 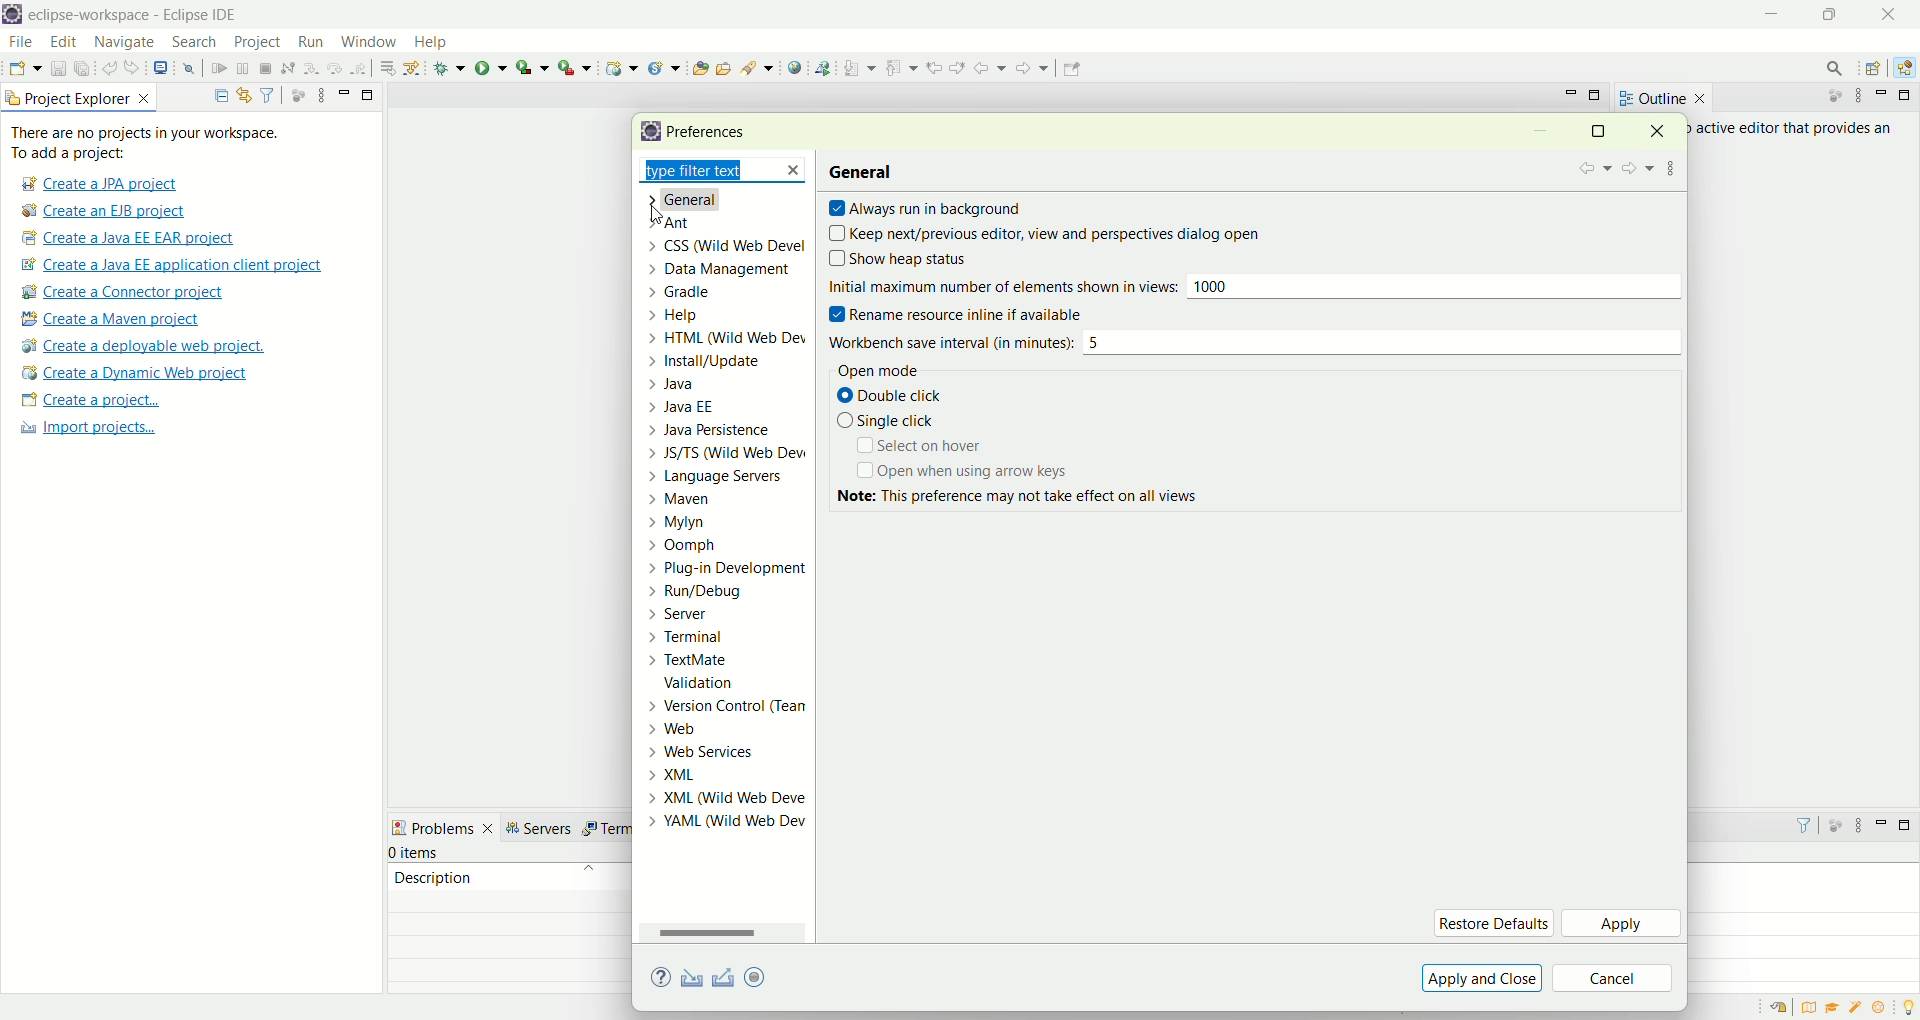 I want to click on rename resource inline if available, so click(x=973, y=315).